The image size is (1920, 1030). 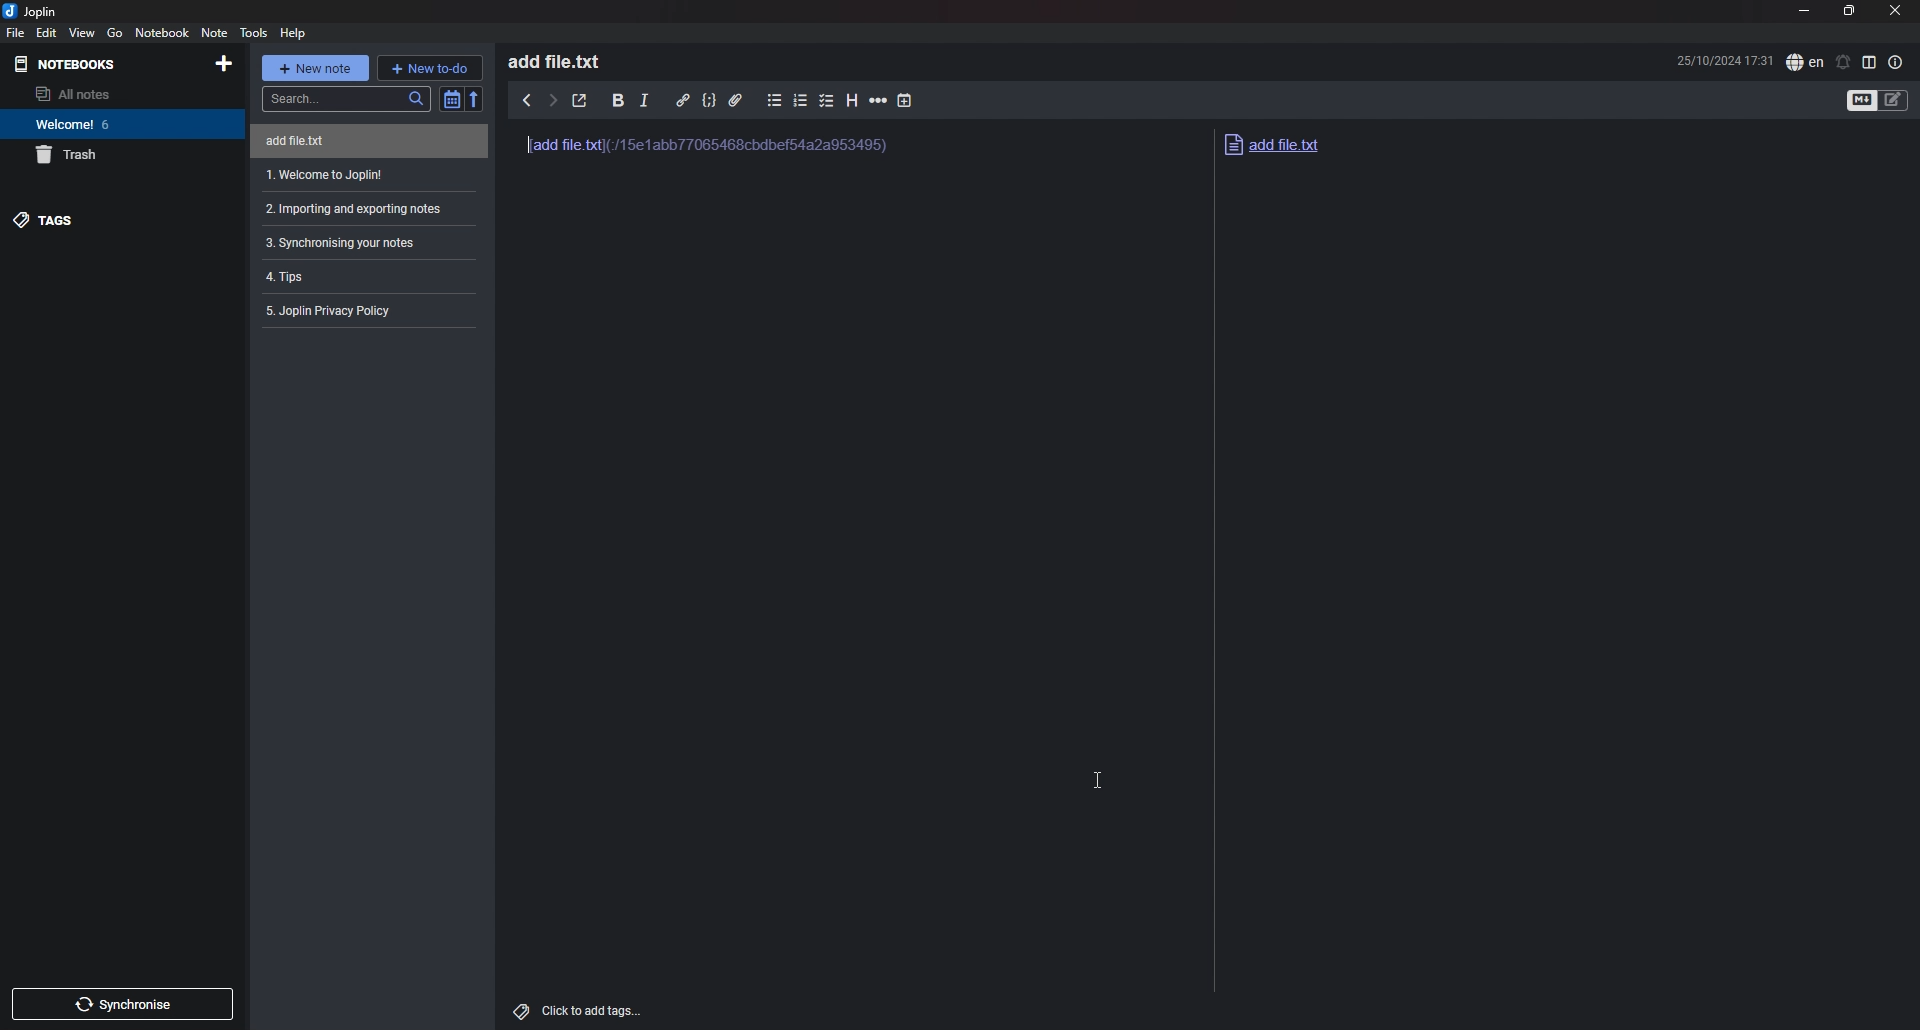 What do you see at coordinates (1307, 144) in the screenshot?
I see `add.file.txt` at bounding box center [1307, 144].